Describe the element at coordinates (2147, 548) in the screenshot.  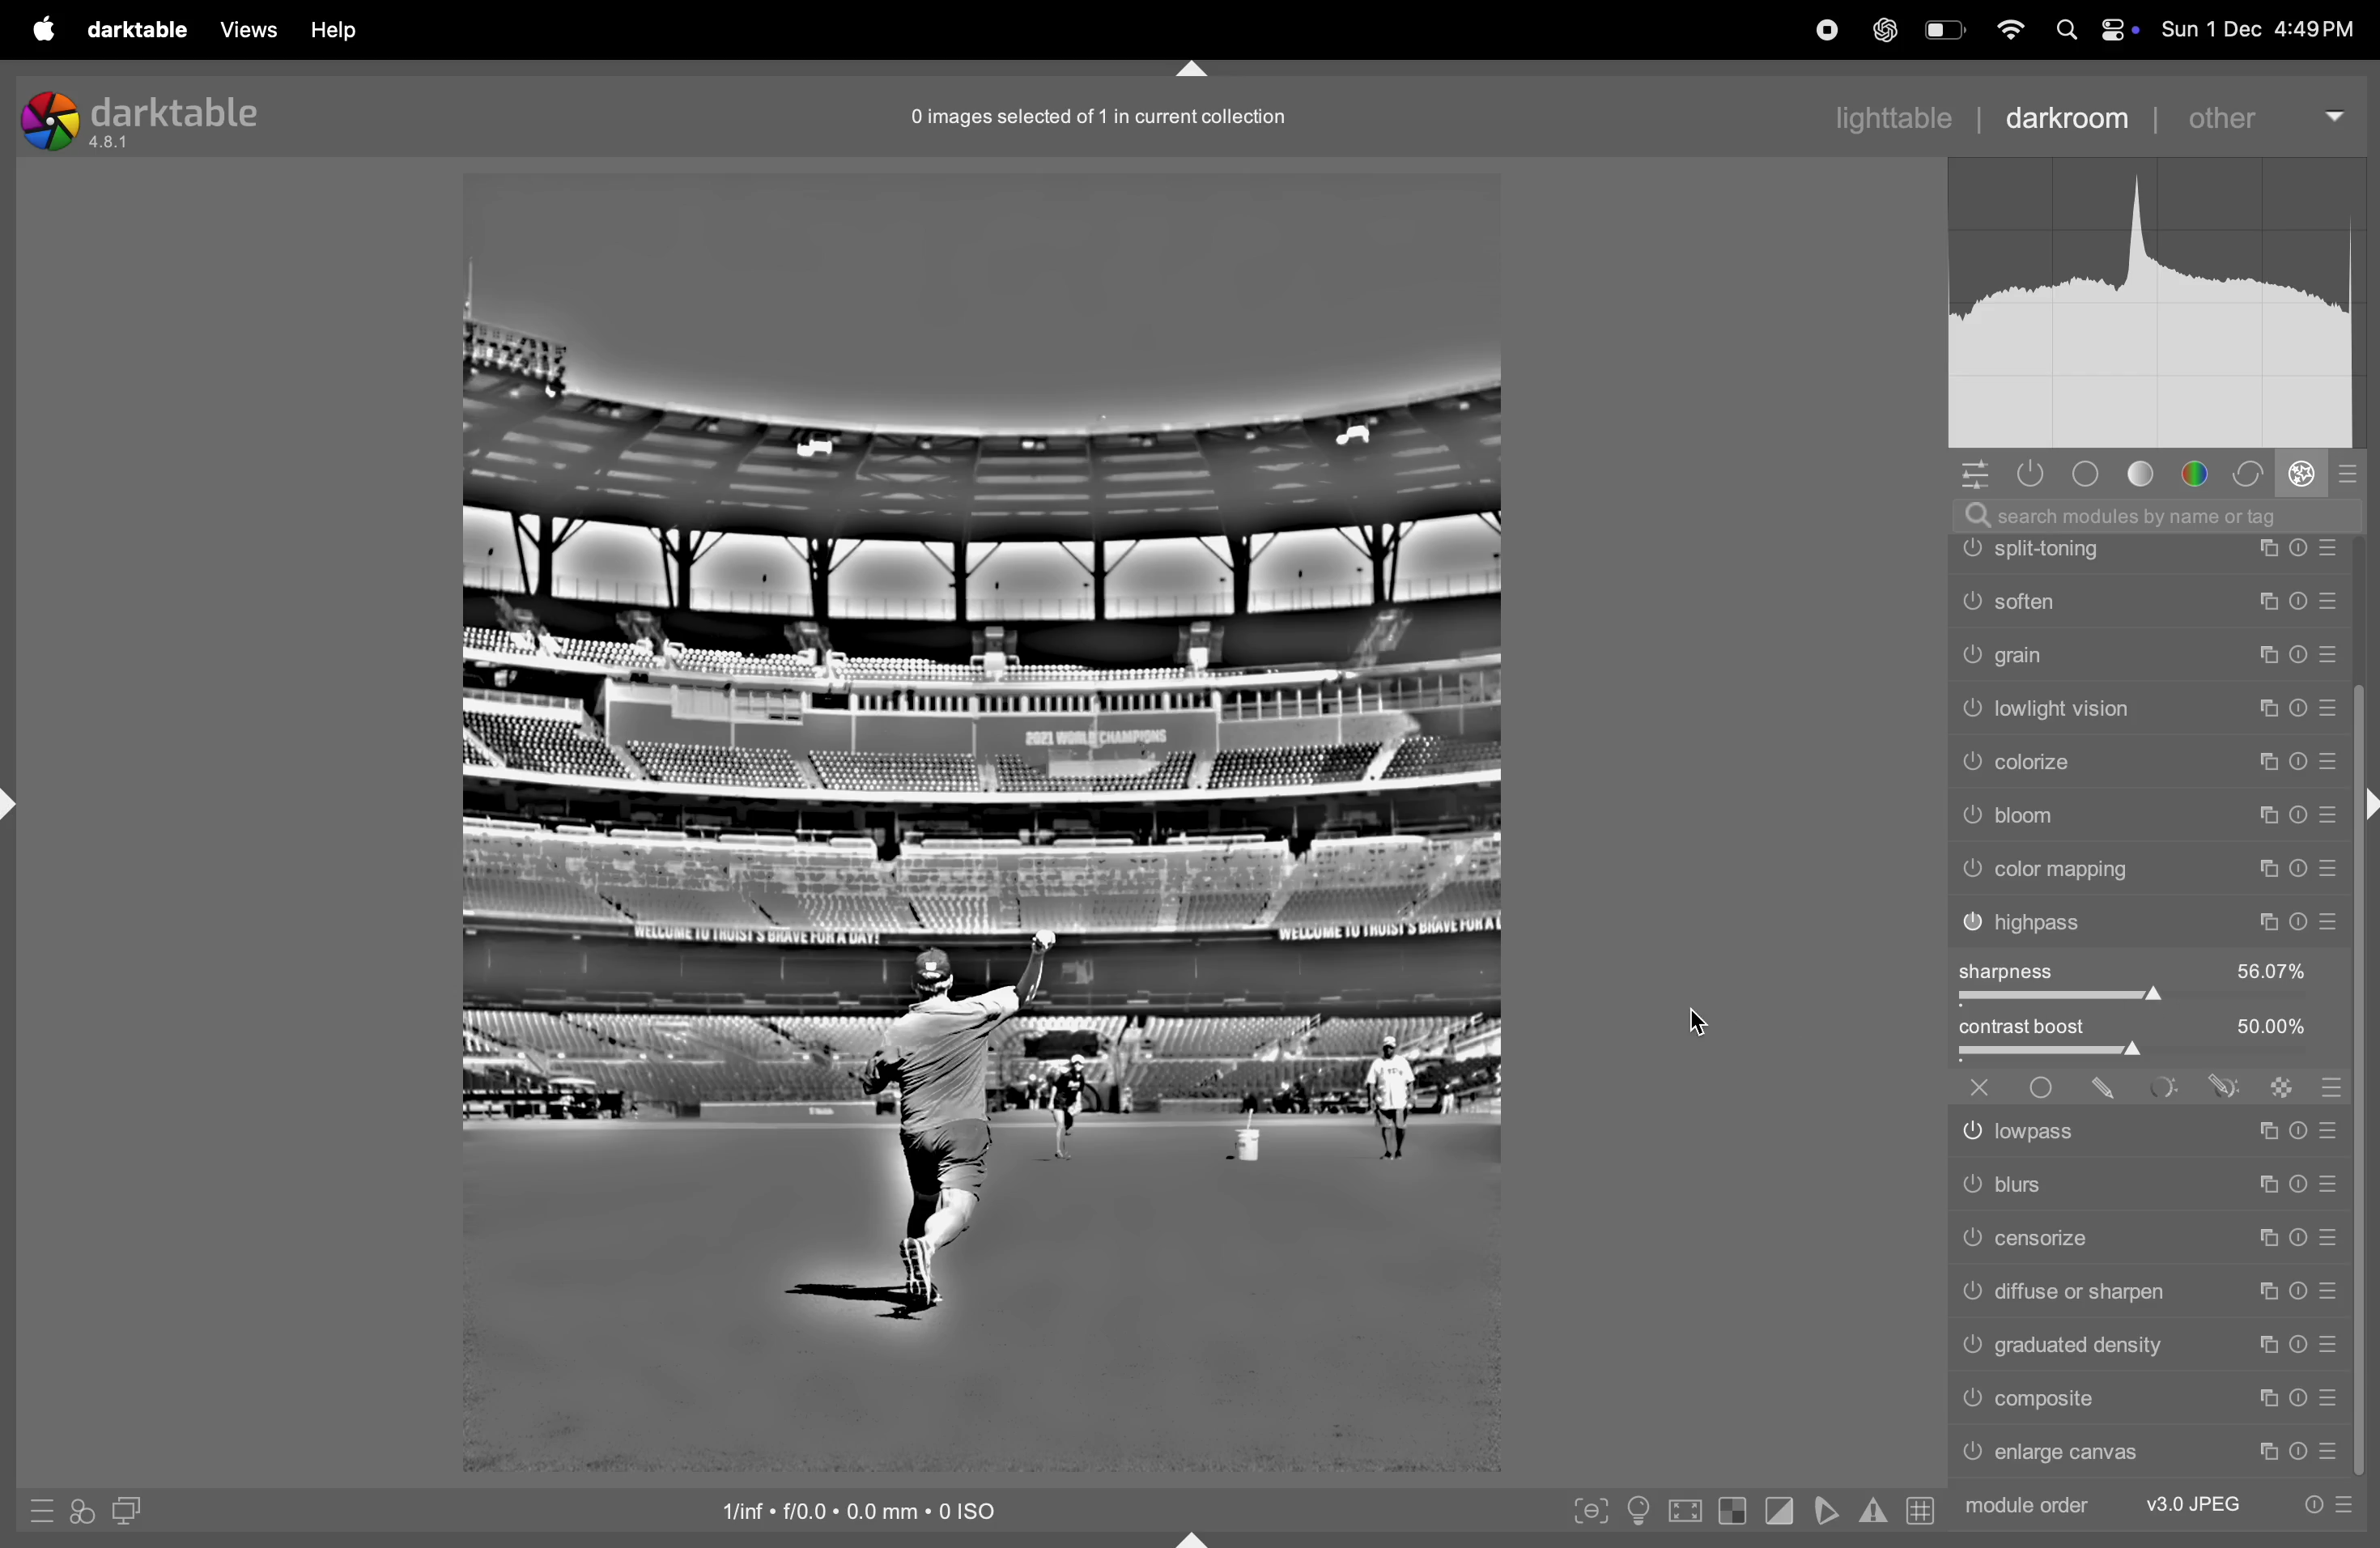
I see `watermark` at that location.